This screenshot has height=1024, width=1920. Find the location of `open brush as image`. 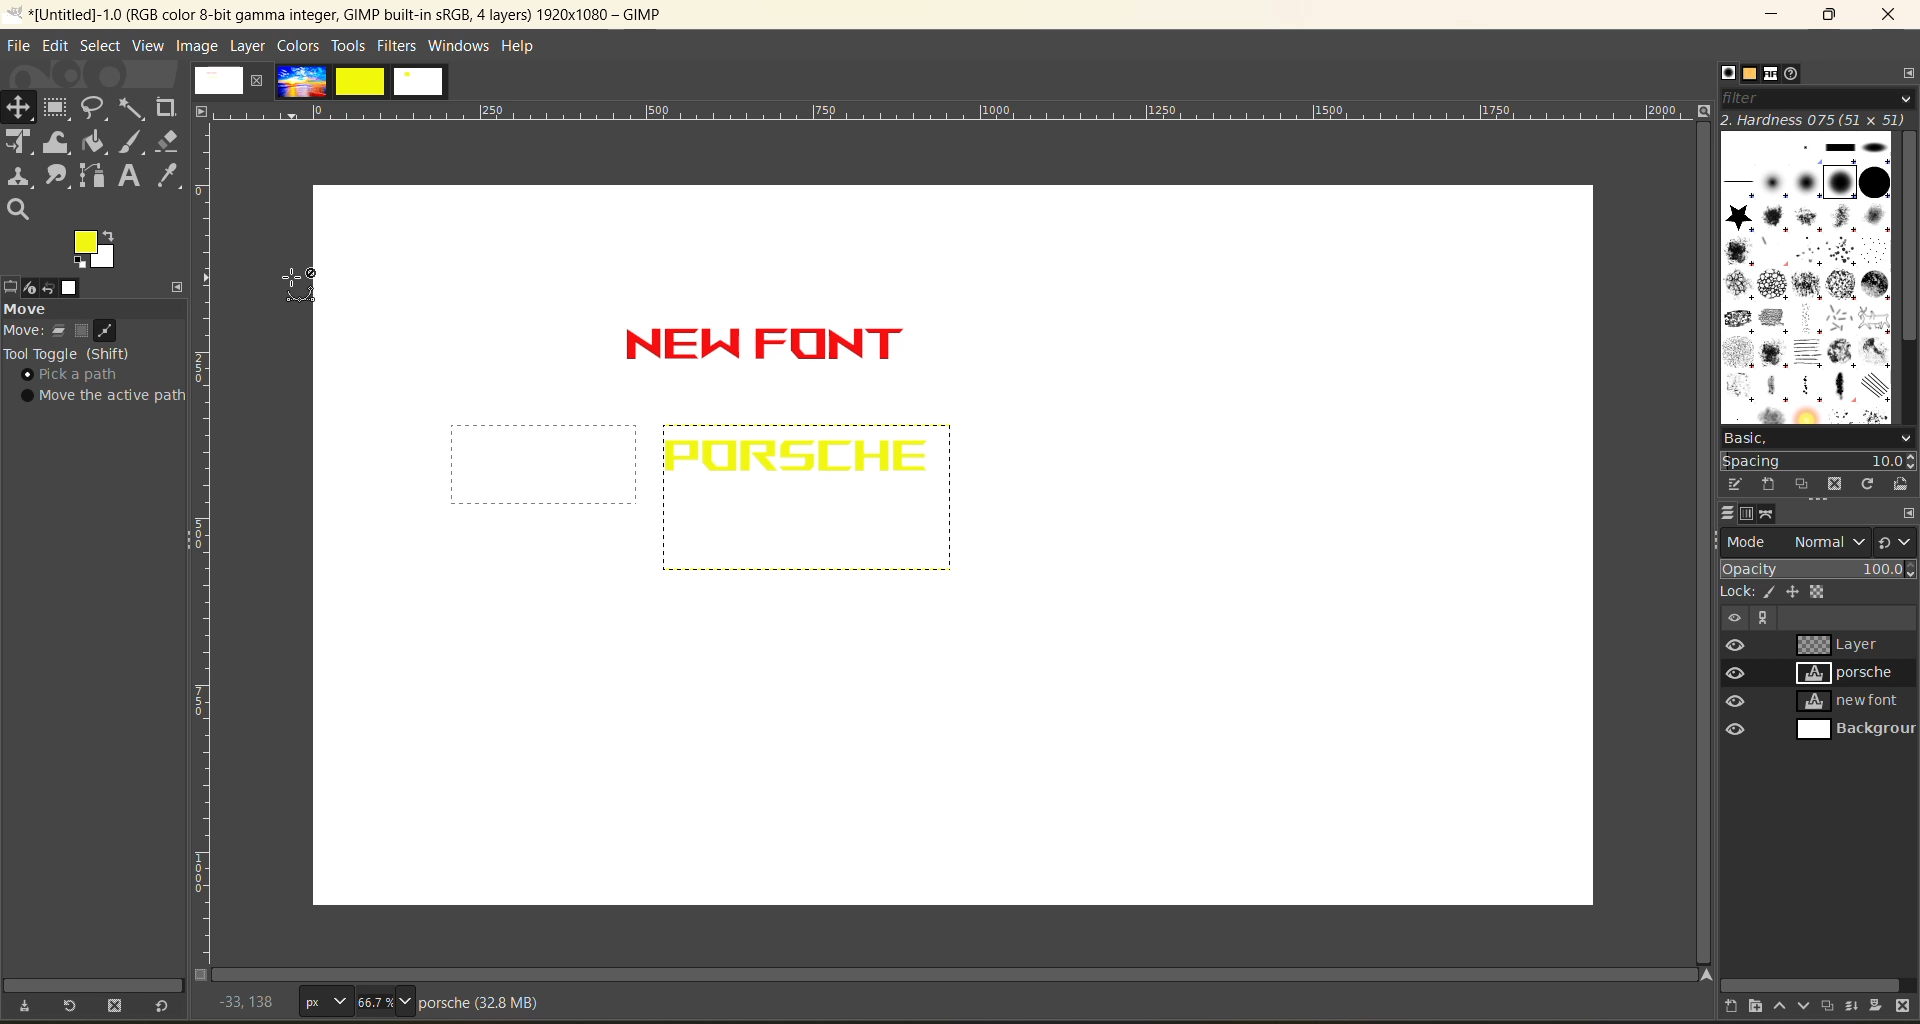

open brush as image is located at coordinates (1902, 486).